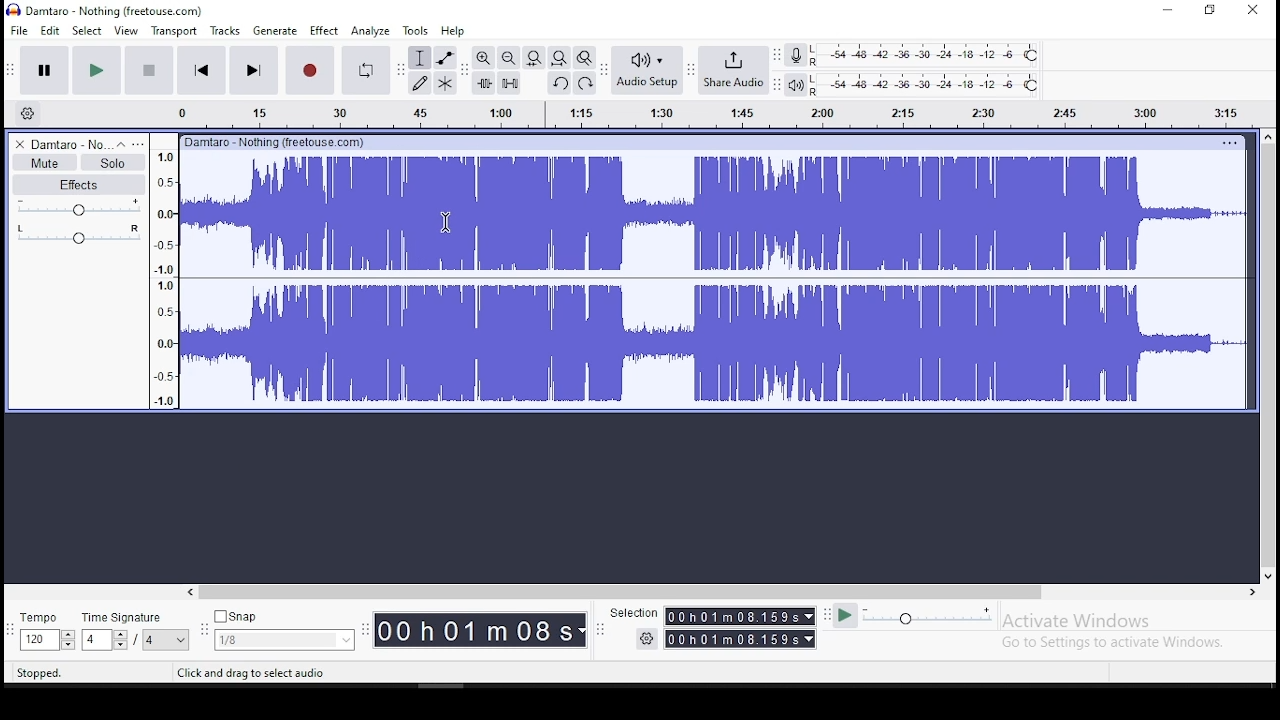  What do you see at coordinates (113, 163) in the screenshot?
I see `solo` at bounding box center [113, 163].